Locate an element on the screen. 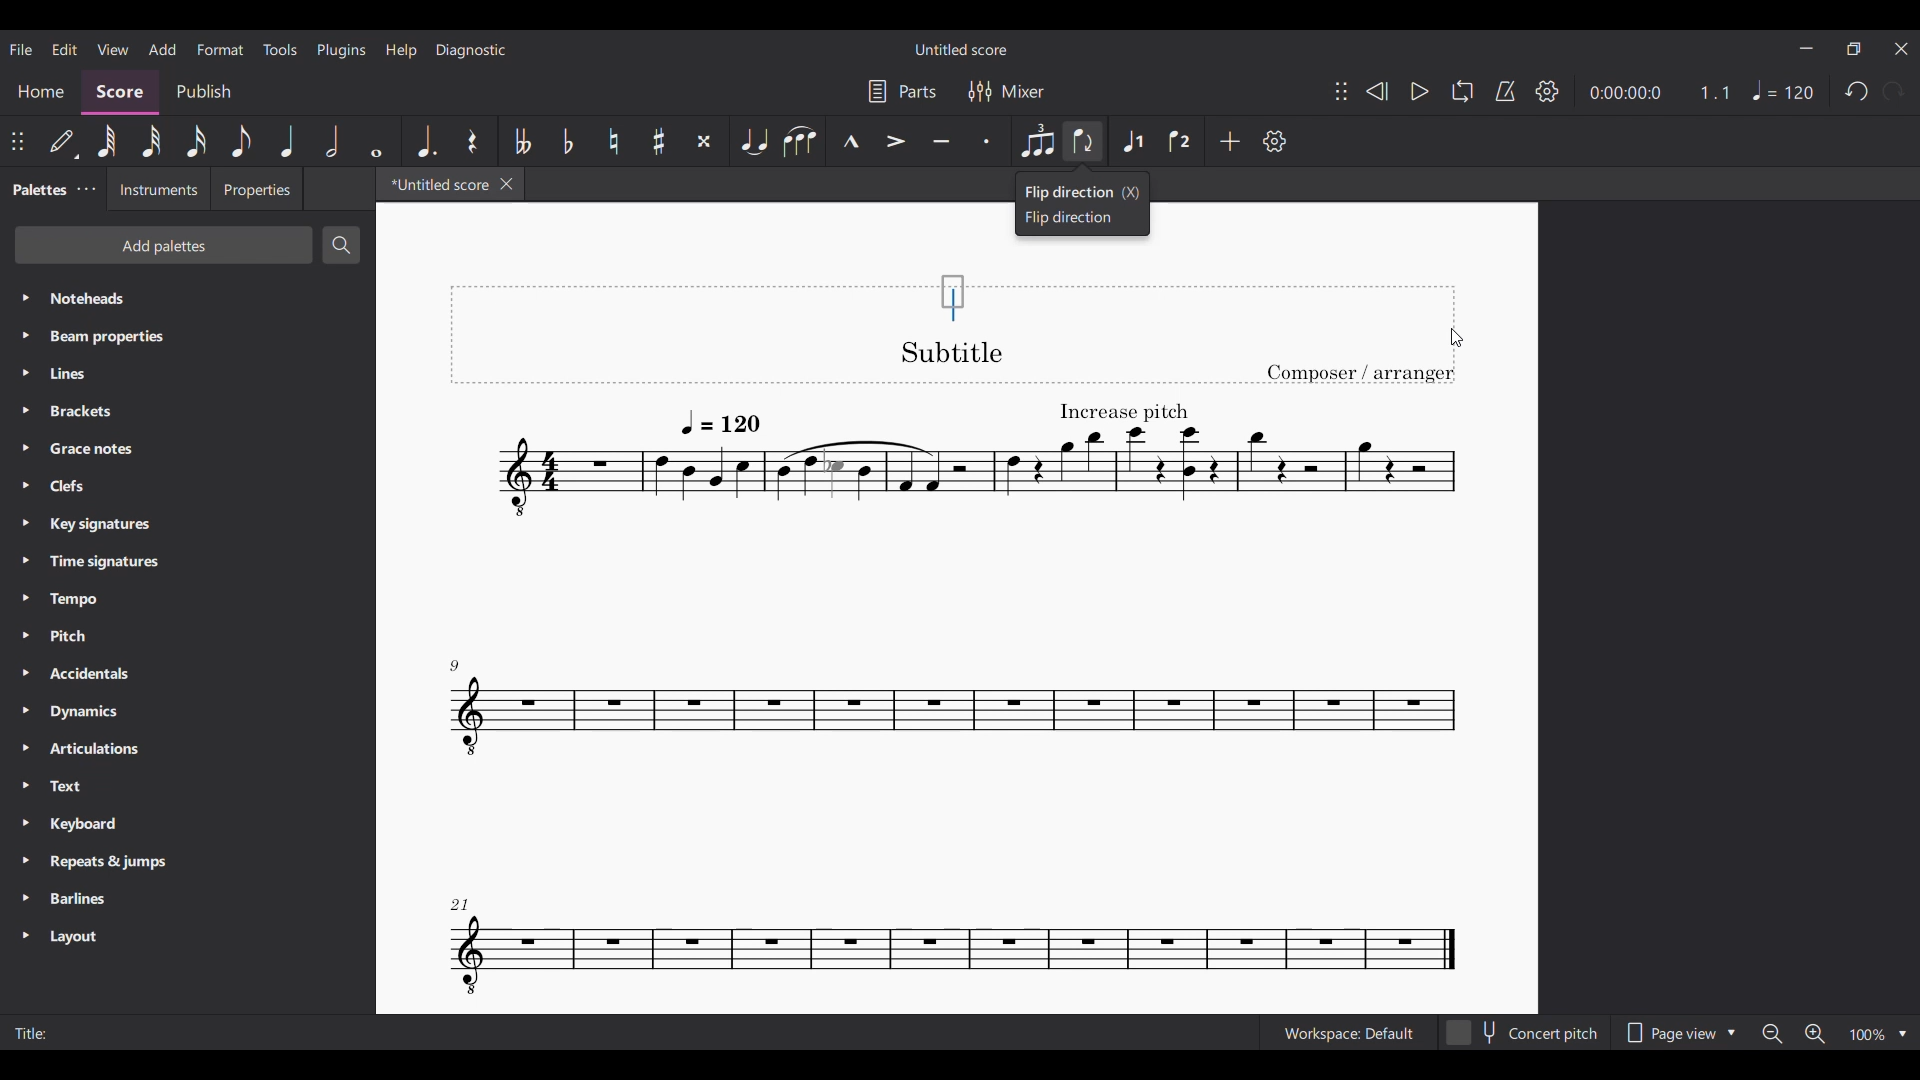 The height and width of the screenshot is (1080, 1920). Edit menu is located at coordinates (64, 49).